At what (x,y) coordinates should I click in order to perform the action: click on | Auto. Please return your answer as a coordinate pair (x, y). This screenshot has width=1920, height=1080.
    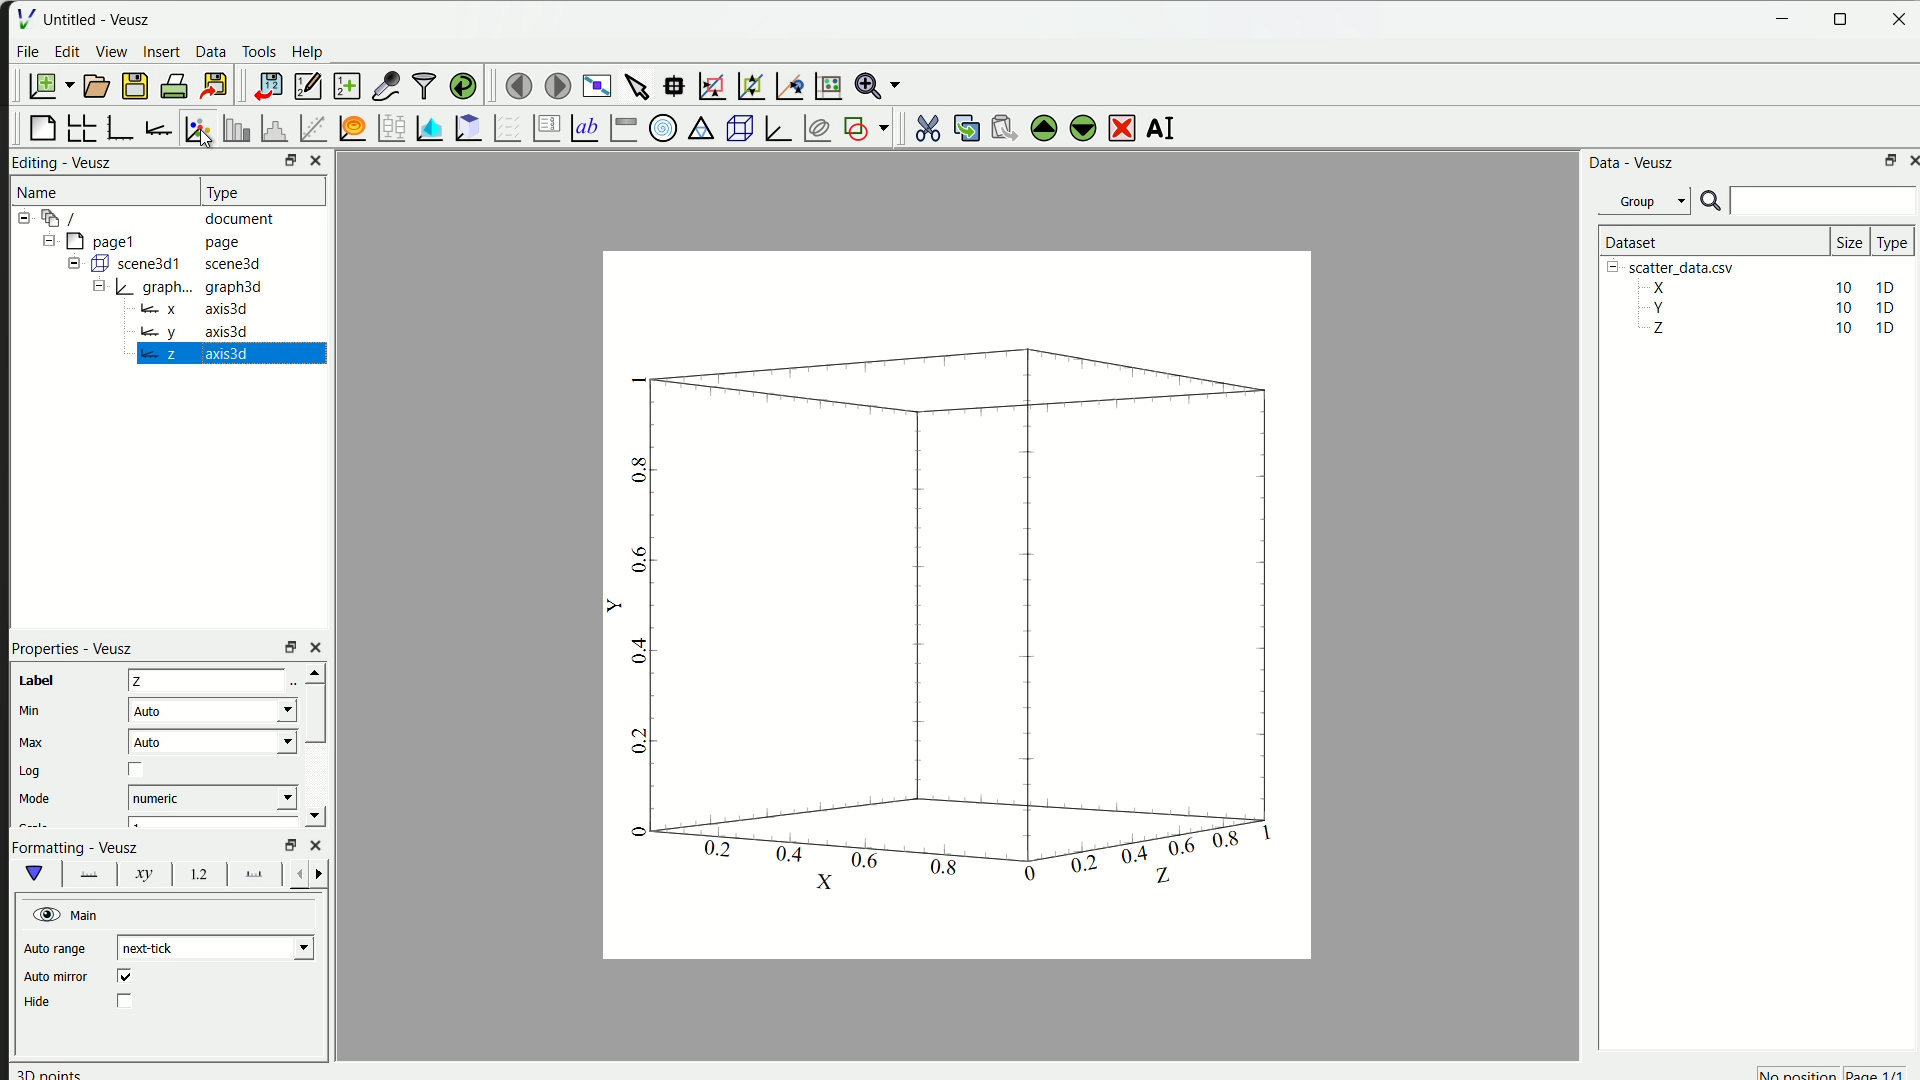
    Looking at the image, I should click on (223, 712).